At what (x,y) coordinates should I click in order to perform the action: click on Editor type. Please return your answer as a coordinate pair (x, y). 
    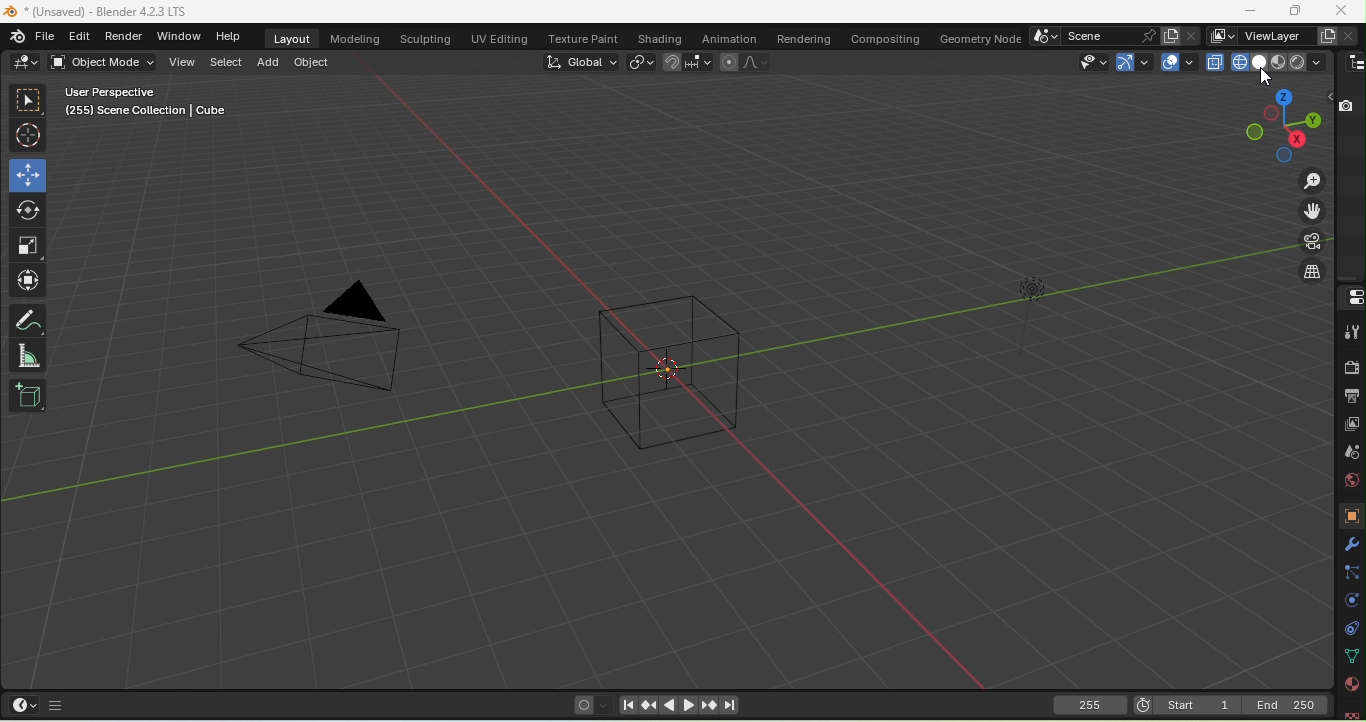
    Looking at the image, I should click on (25, 704).